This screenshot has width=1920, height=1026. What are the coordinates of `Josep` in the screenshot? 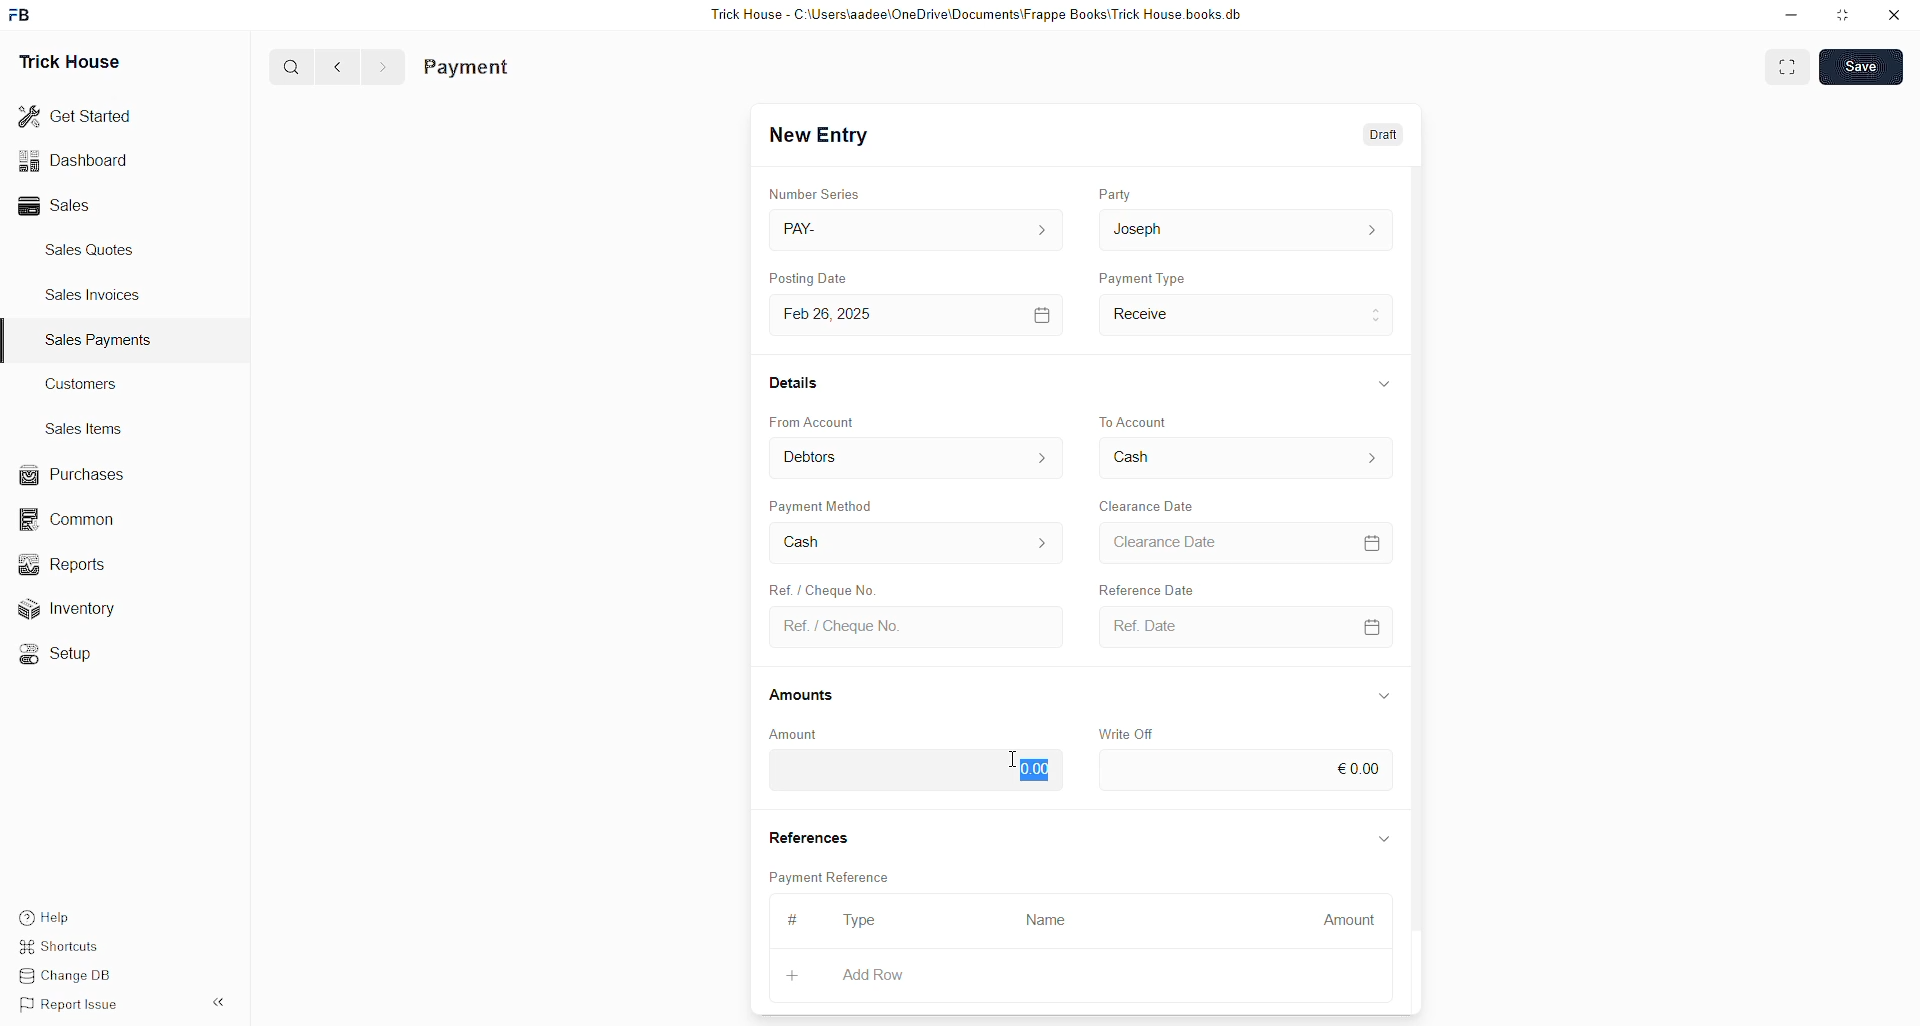 It's located at (1245, 229).